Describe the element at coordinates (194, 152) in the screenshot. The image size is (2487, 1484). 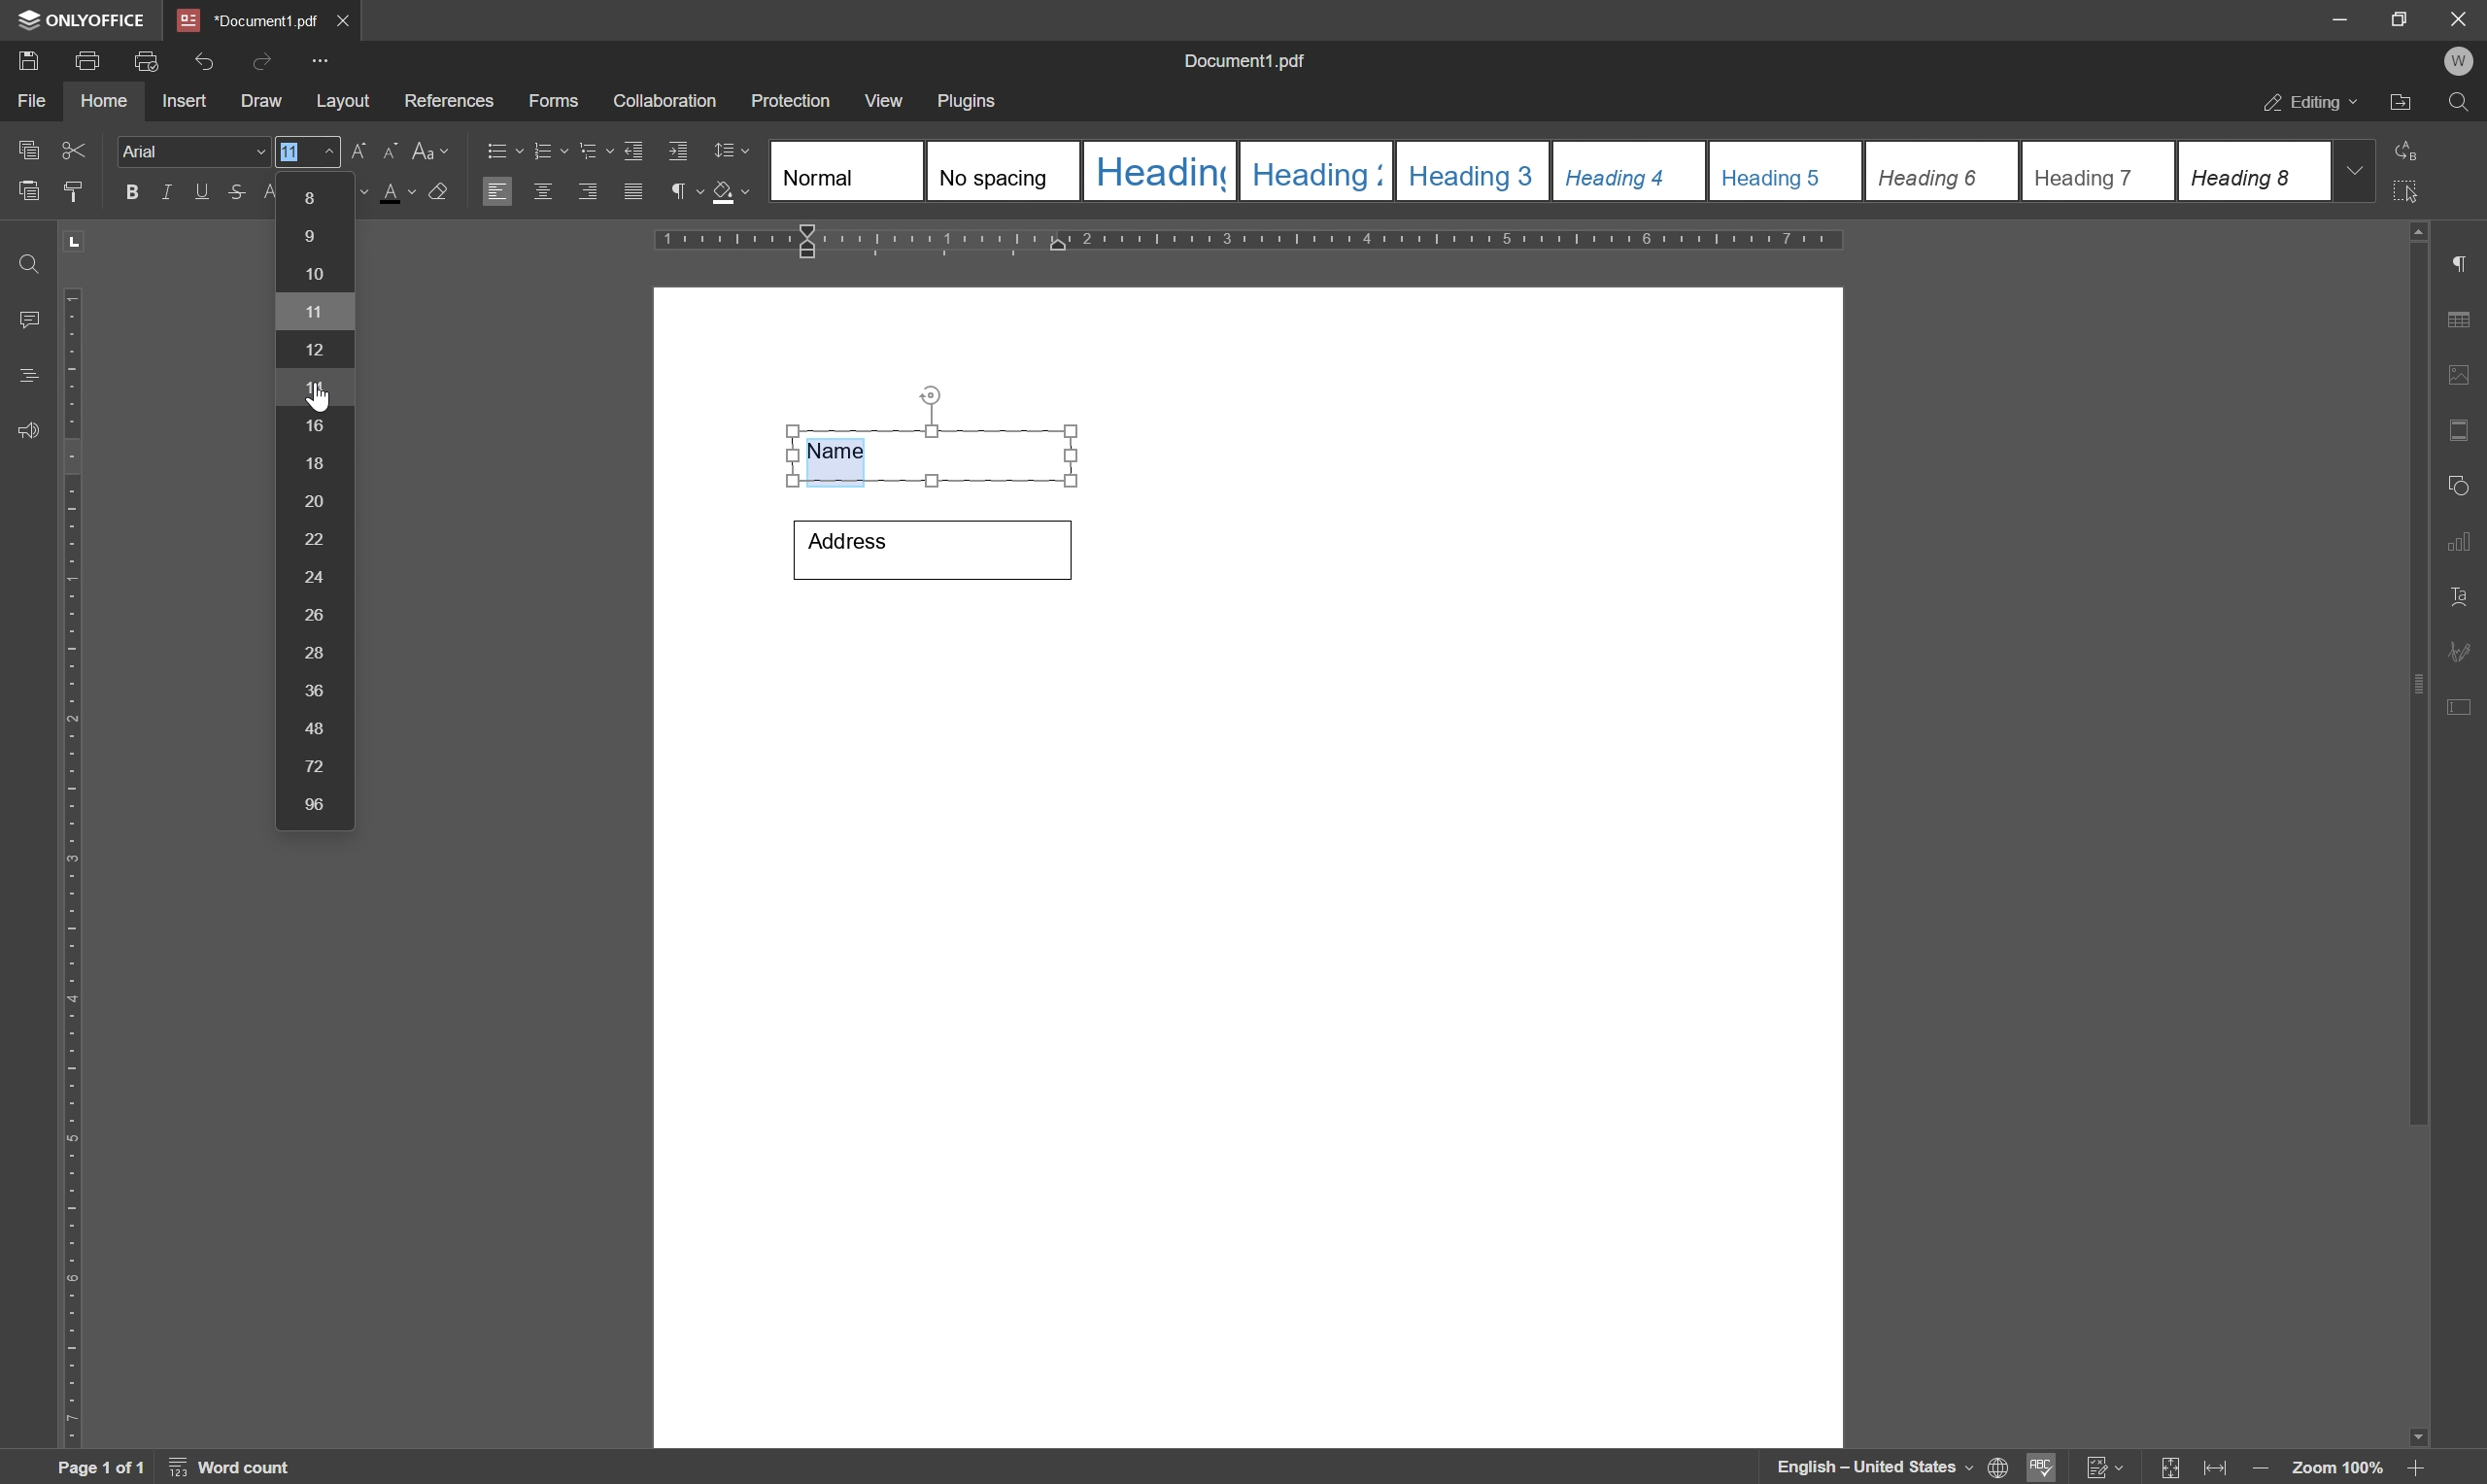
I see `font` at that location.